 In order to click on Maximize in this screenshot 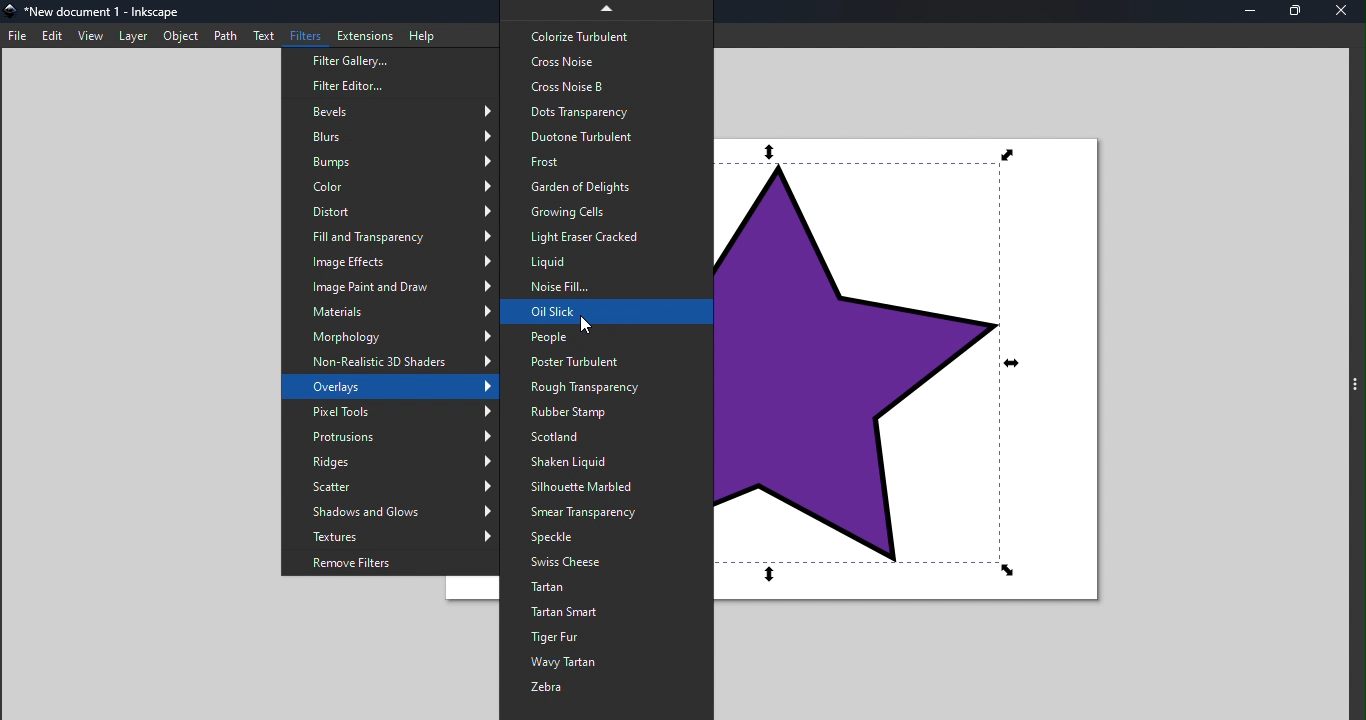, I will do `click(1299, 12)`.